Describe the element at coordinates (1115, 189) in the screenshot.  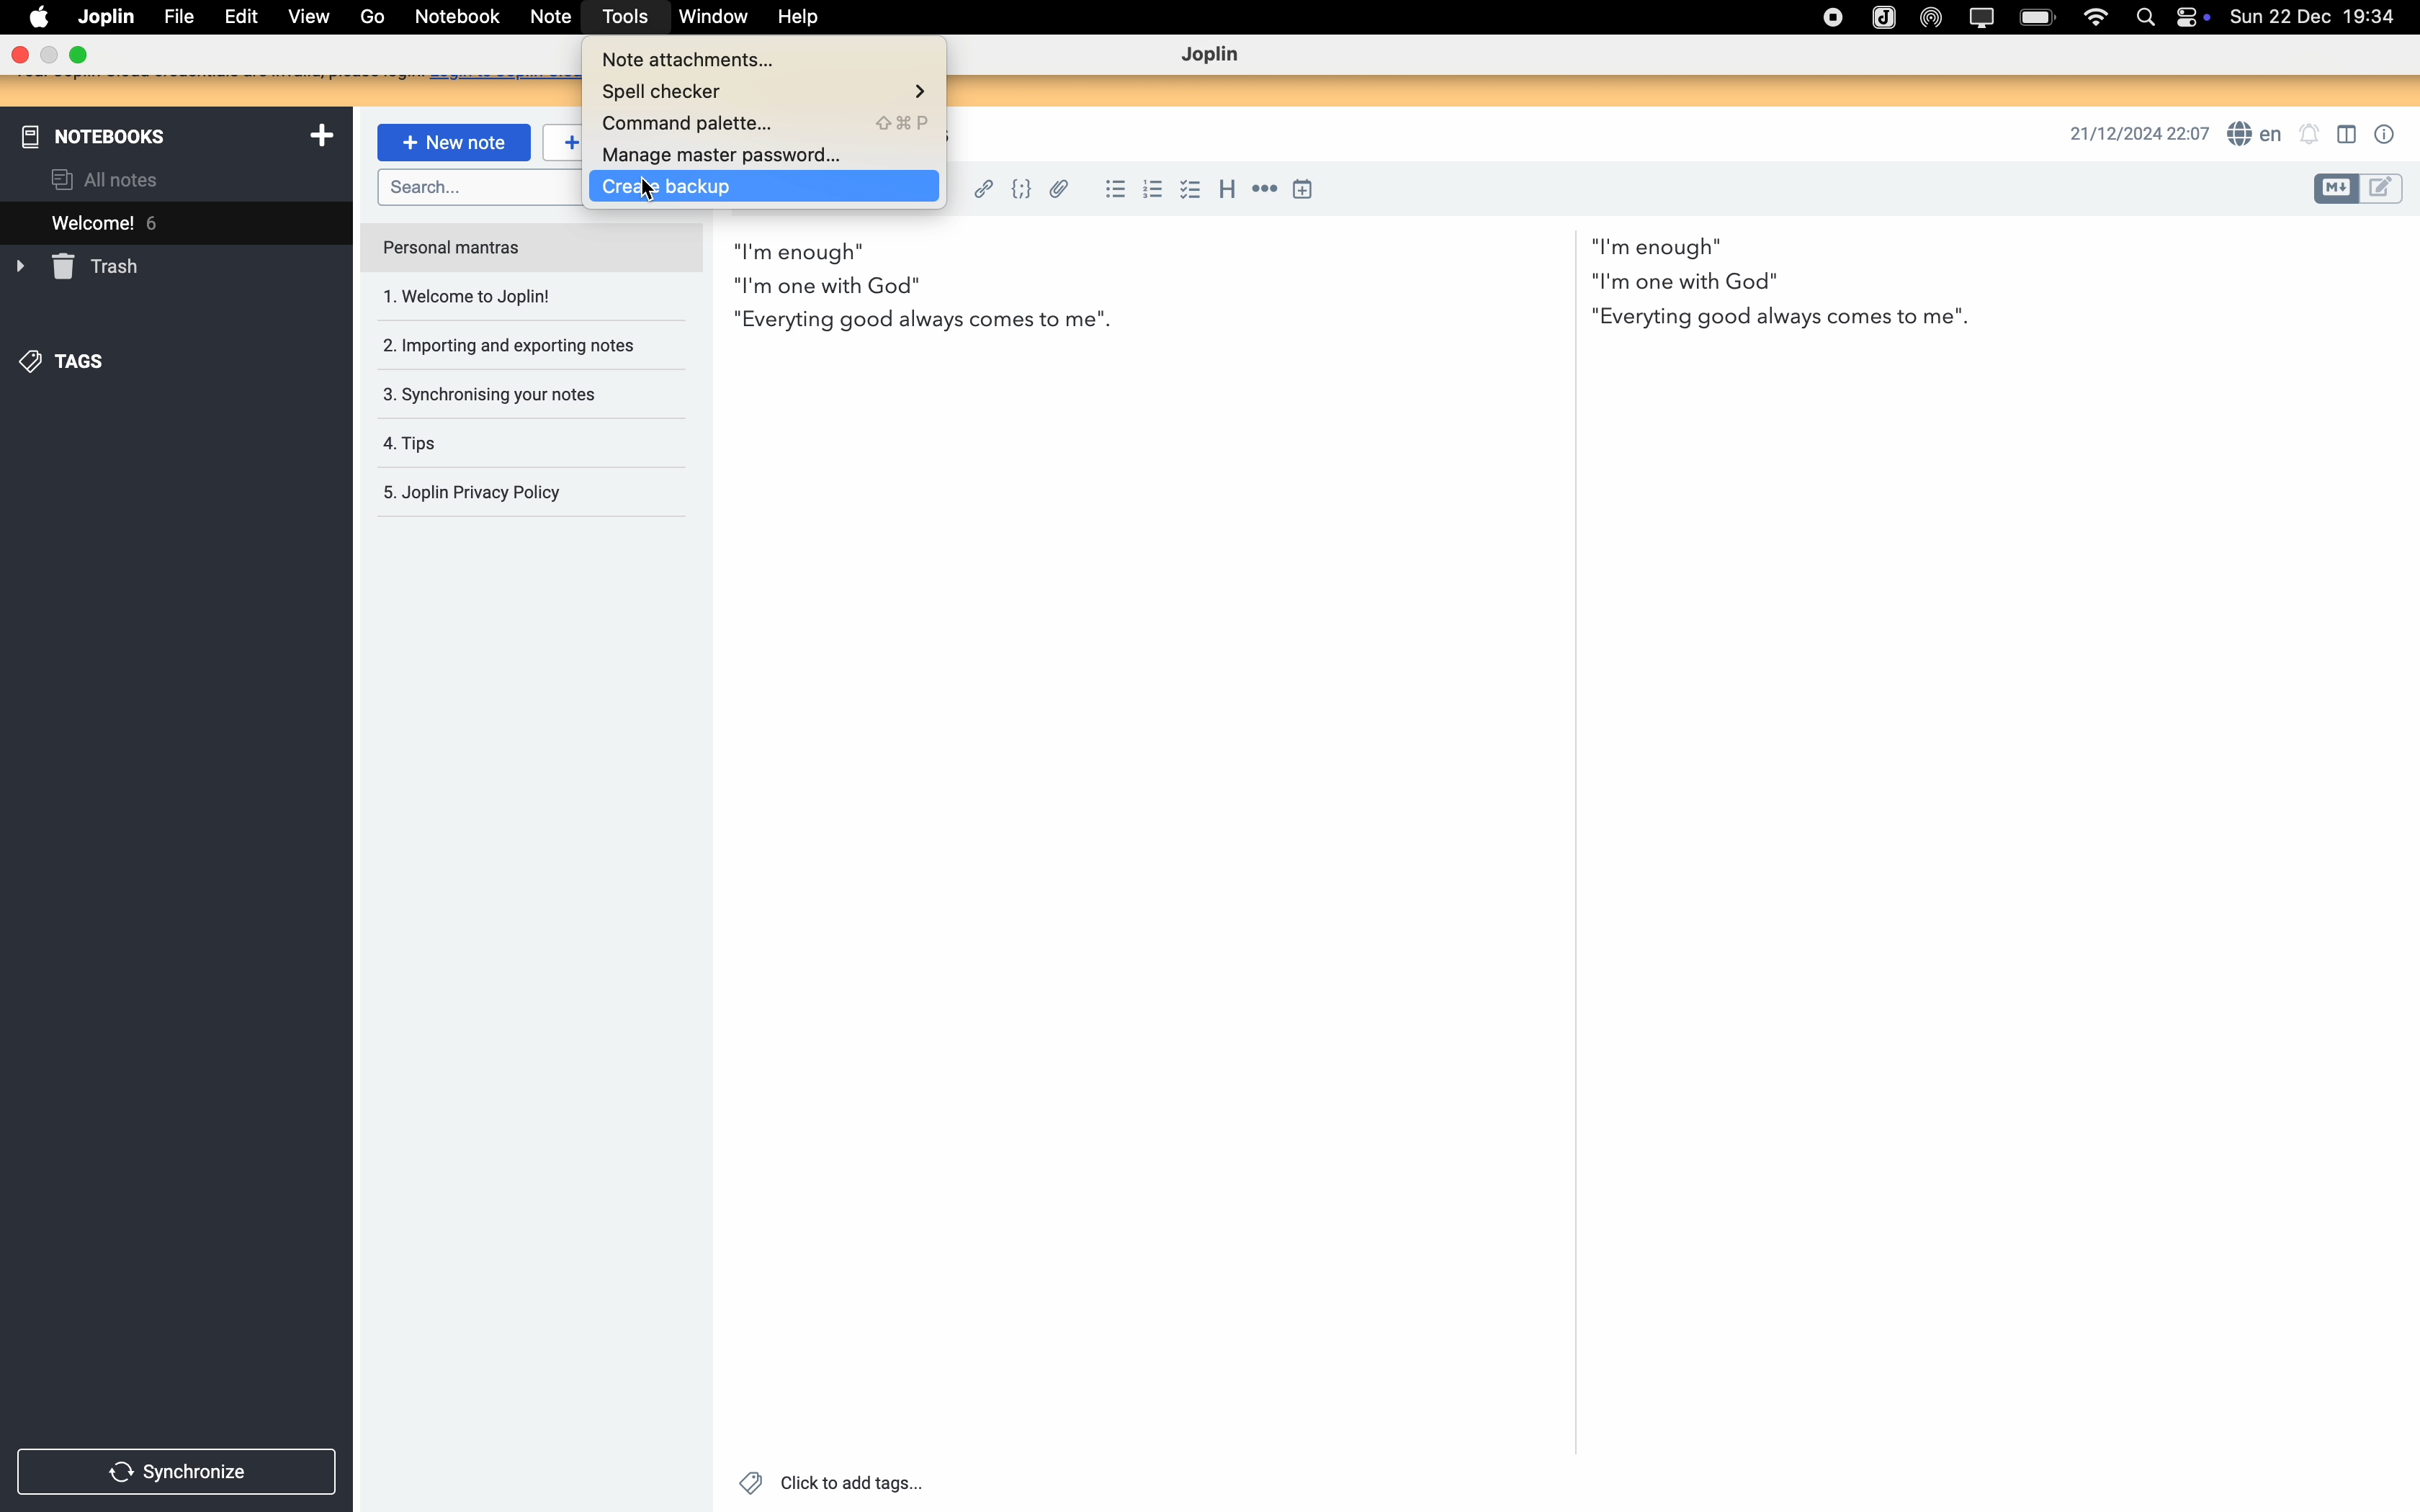
I see `bulleted list` at that location.